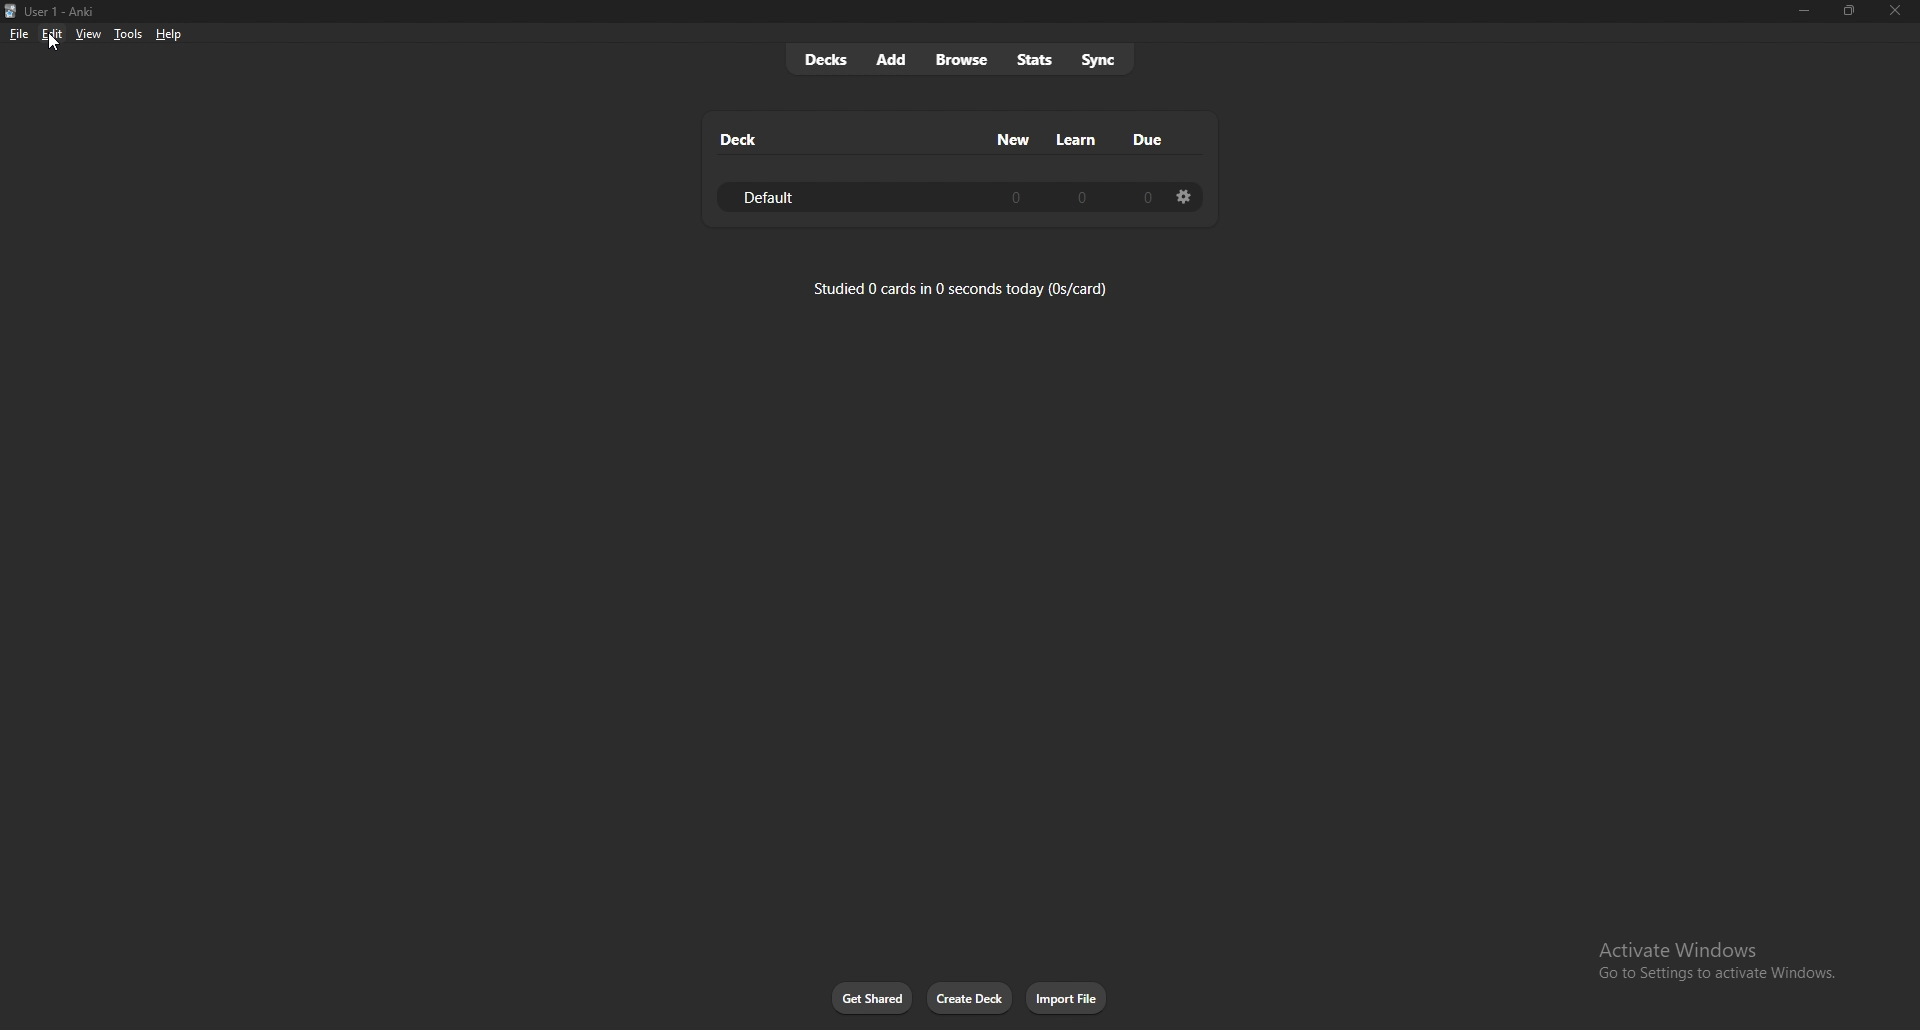 Image resolution: width=1920 pixels, height=1030 pixels. Describe the element at coordinates (52, 46) in the screenshot. I see `cursor` at that location.